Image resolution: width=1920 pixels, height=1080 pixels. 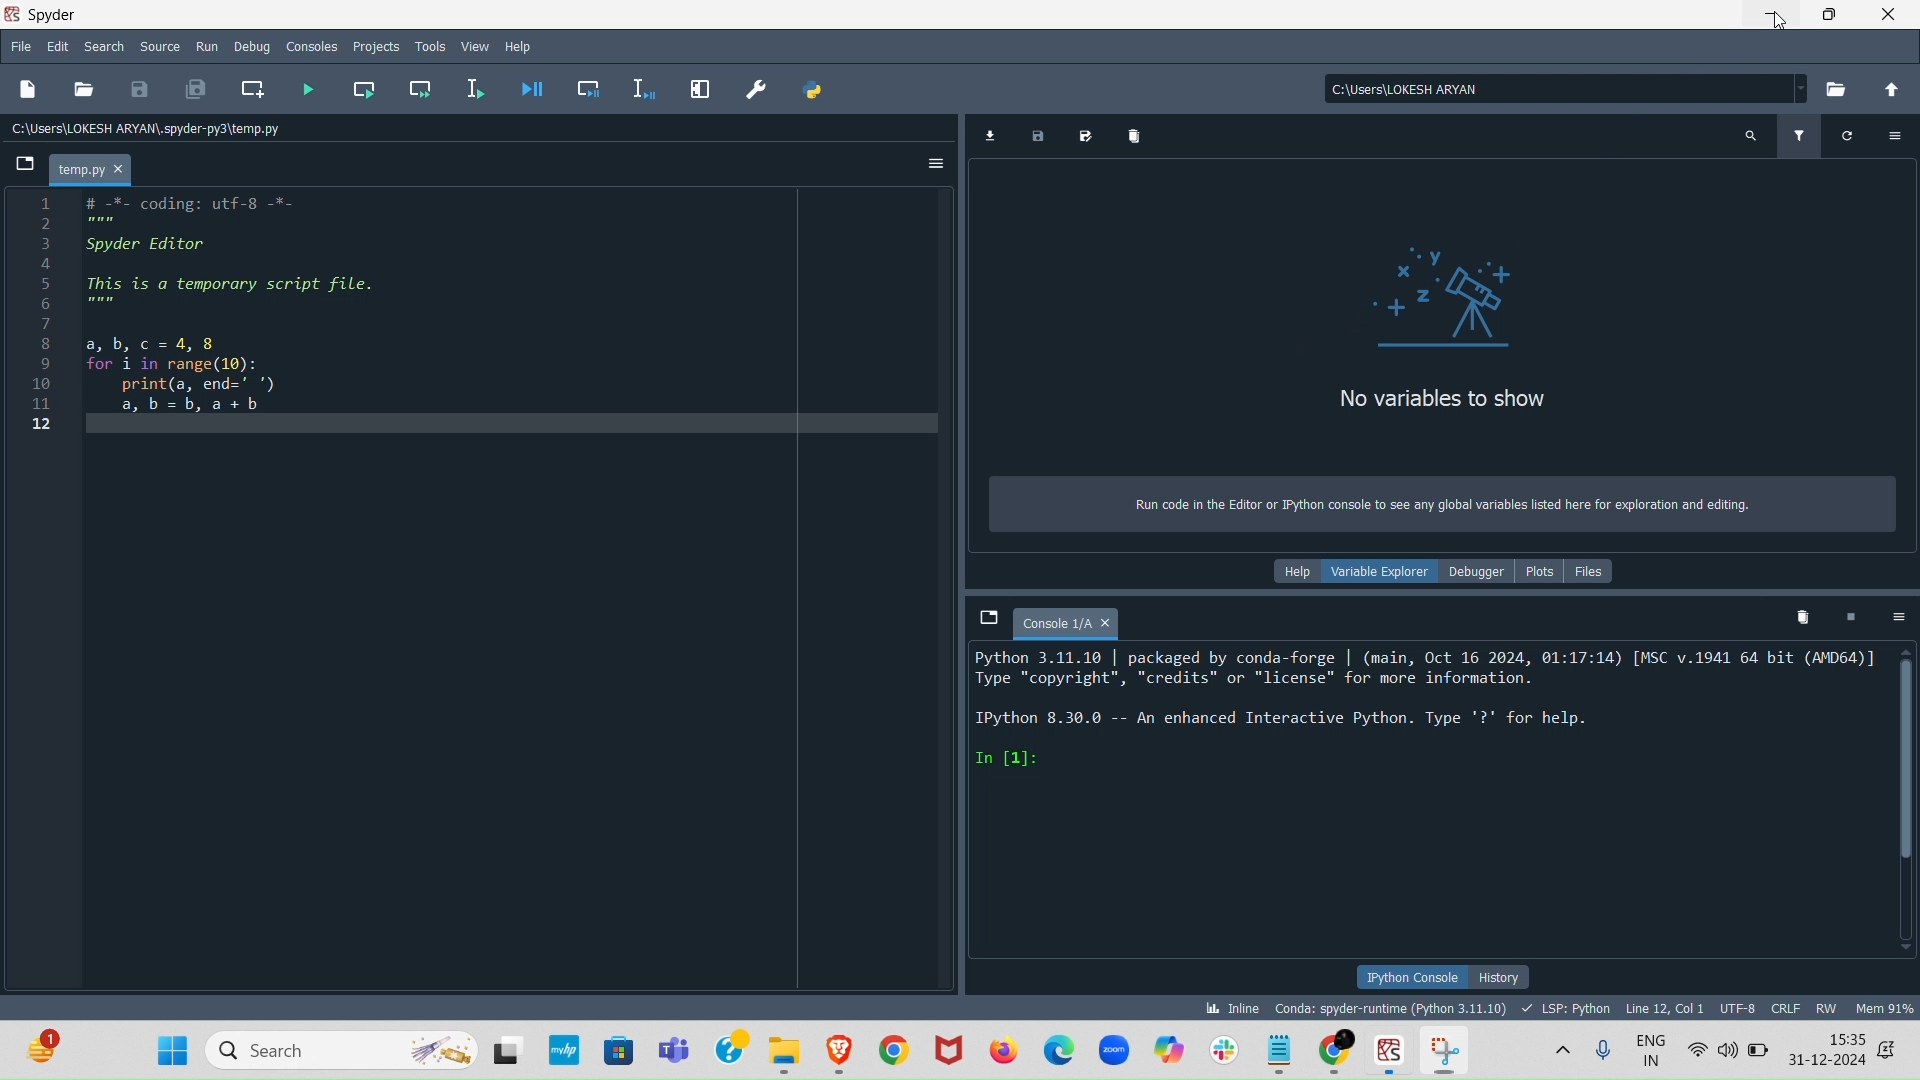 What do you see at coordinates (994, 133) in the screenshot?
I see `Import data` at bounding box center [994, 133].